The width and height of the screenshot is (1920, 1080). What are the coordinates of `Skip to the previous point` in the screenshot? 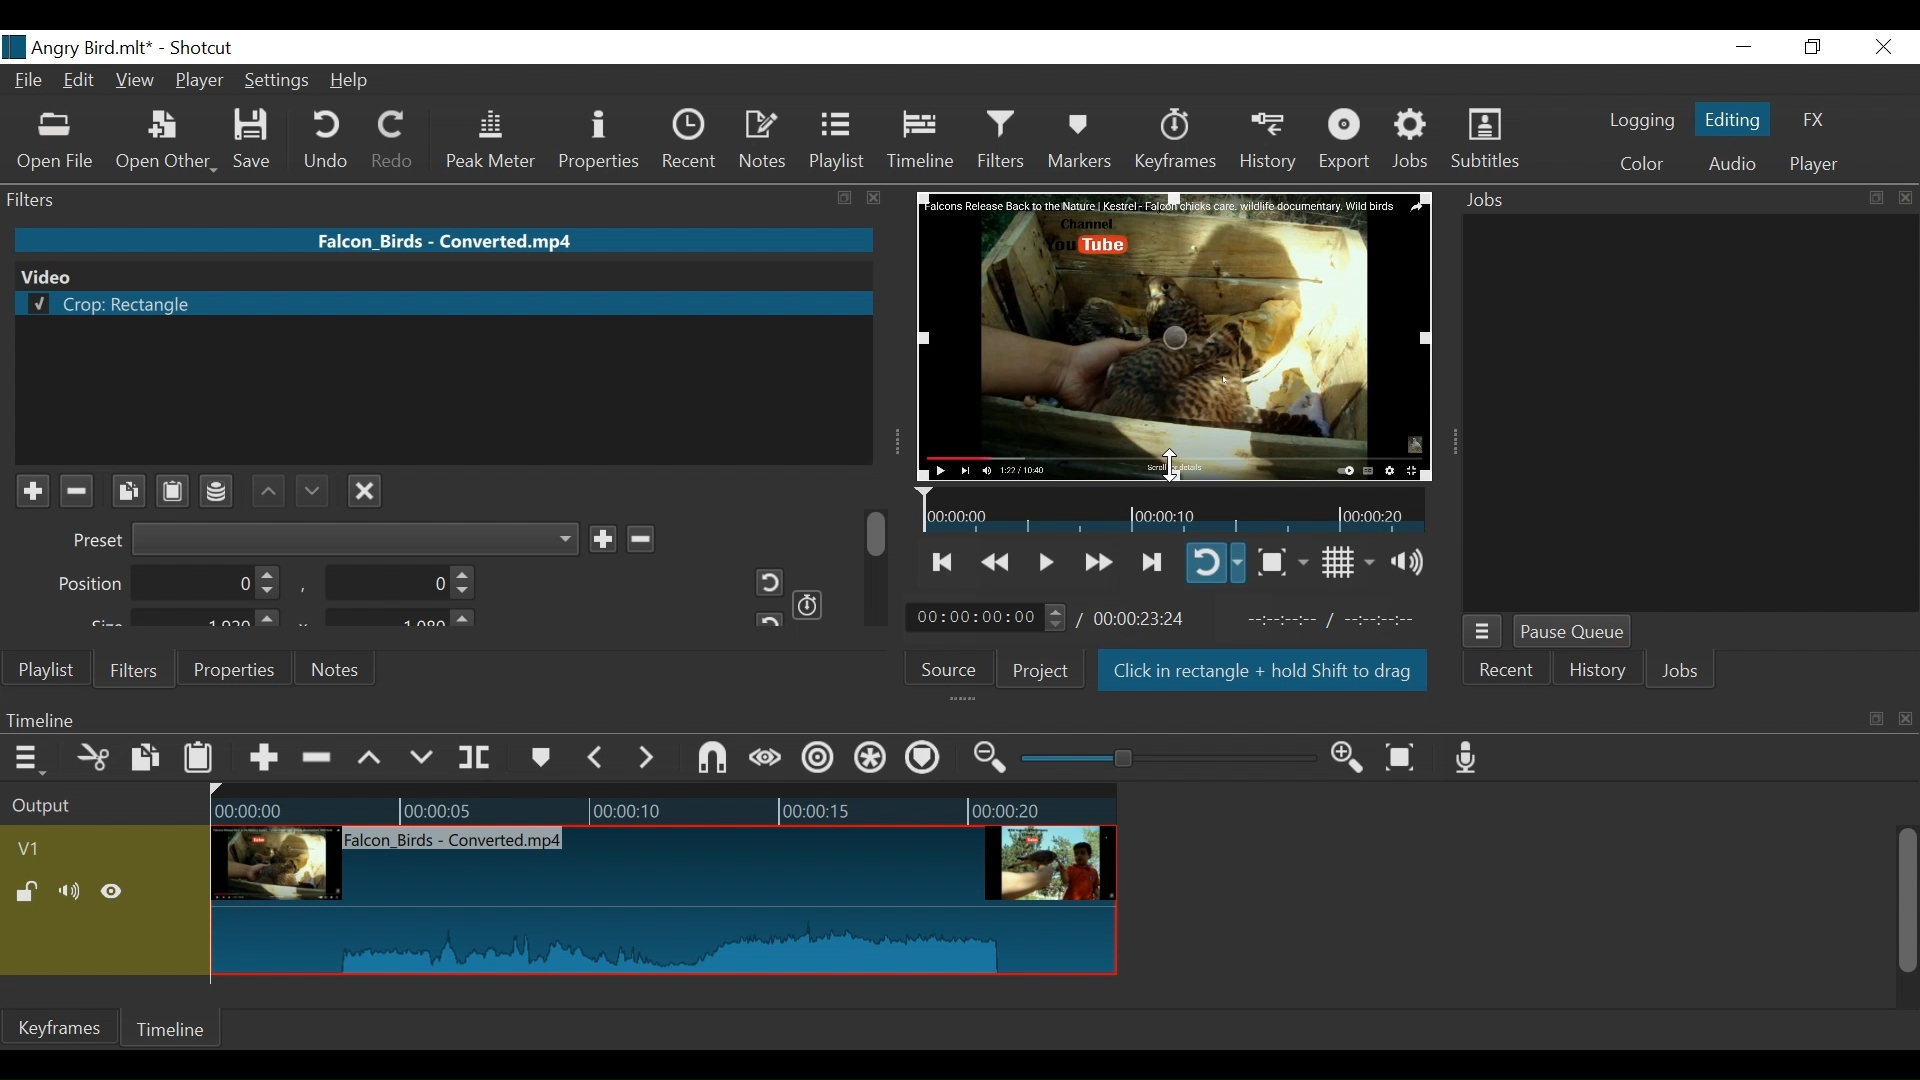 It's located at (944, 562).